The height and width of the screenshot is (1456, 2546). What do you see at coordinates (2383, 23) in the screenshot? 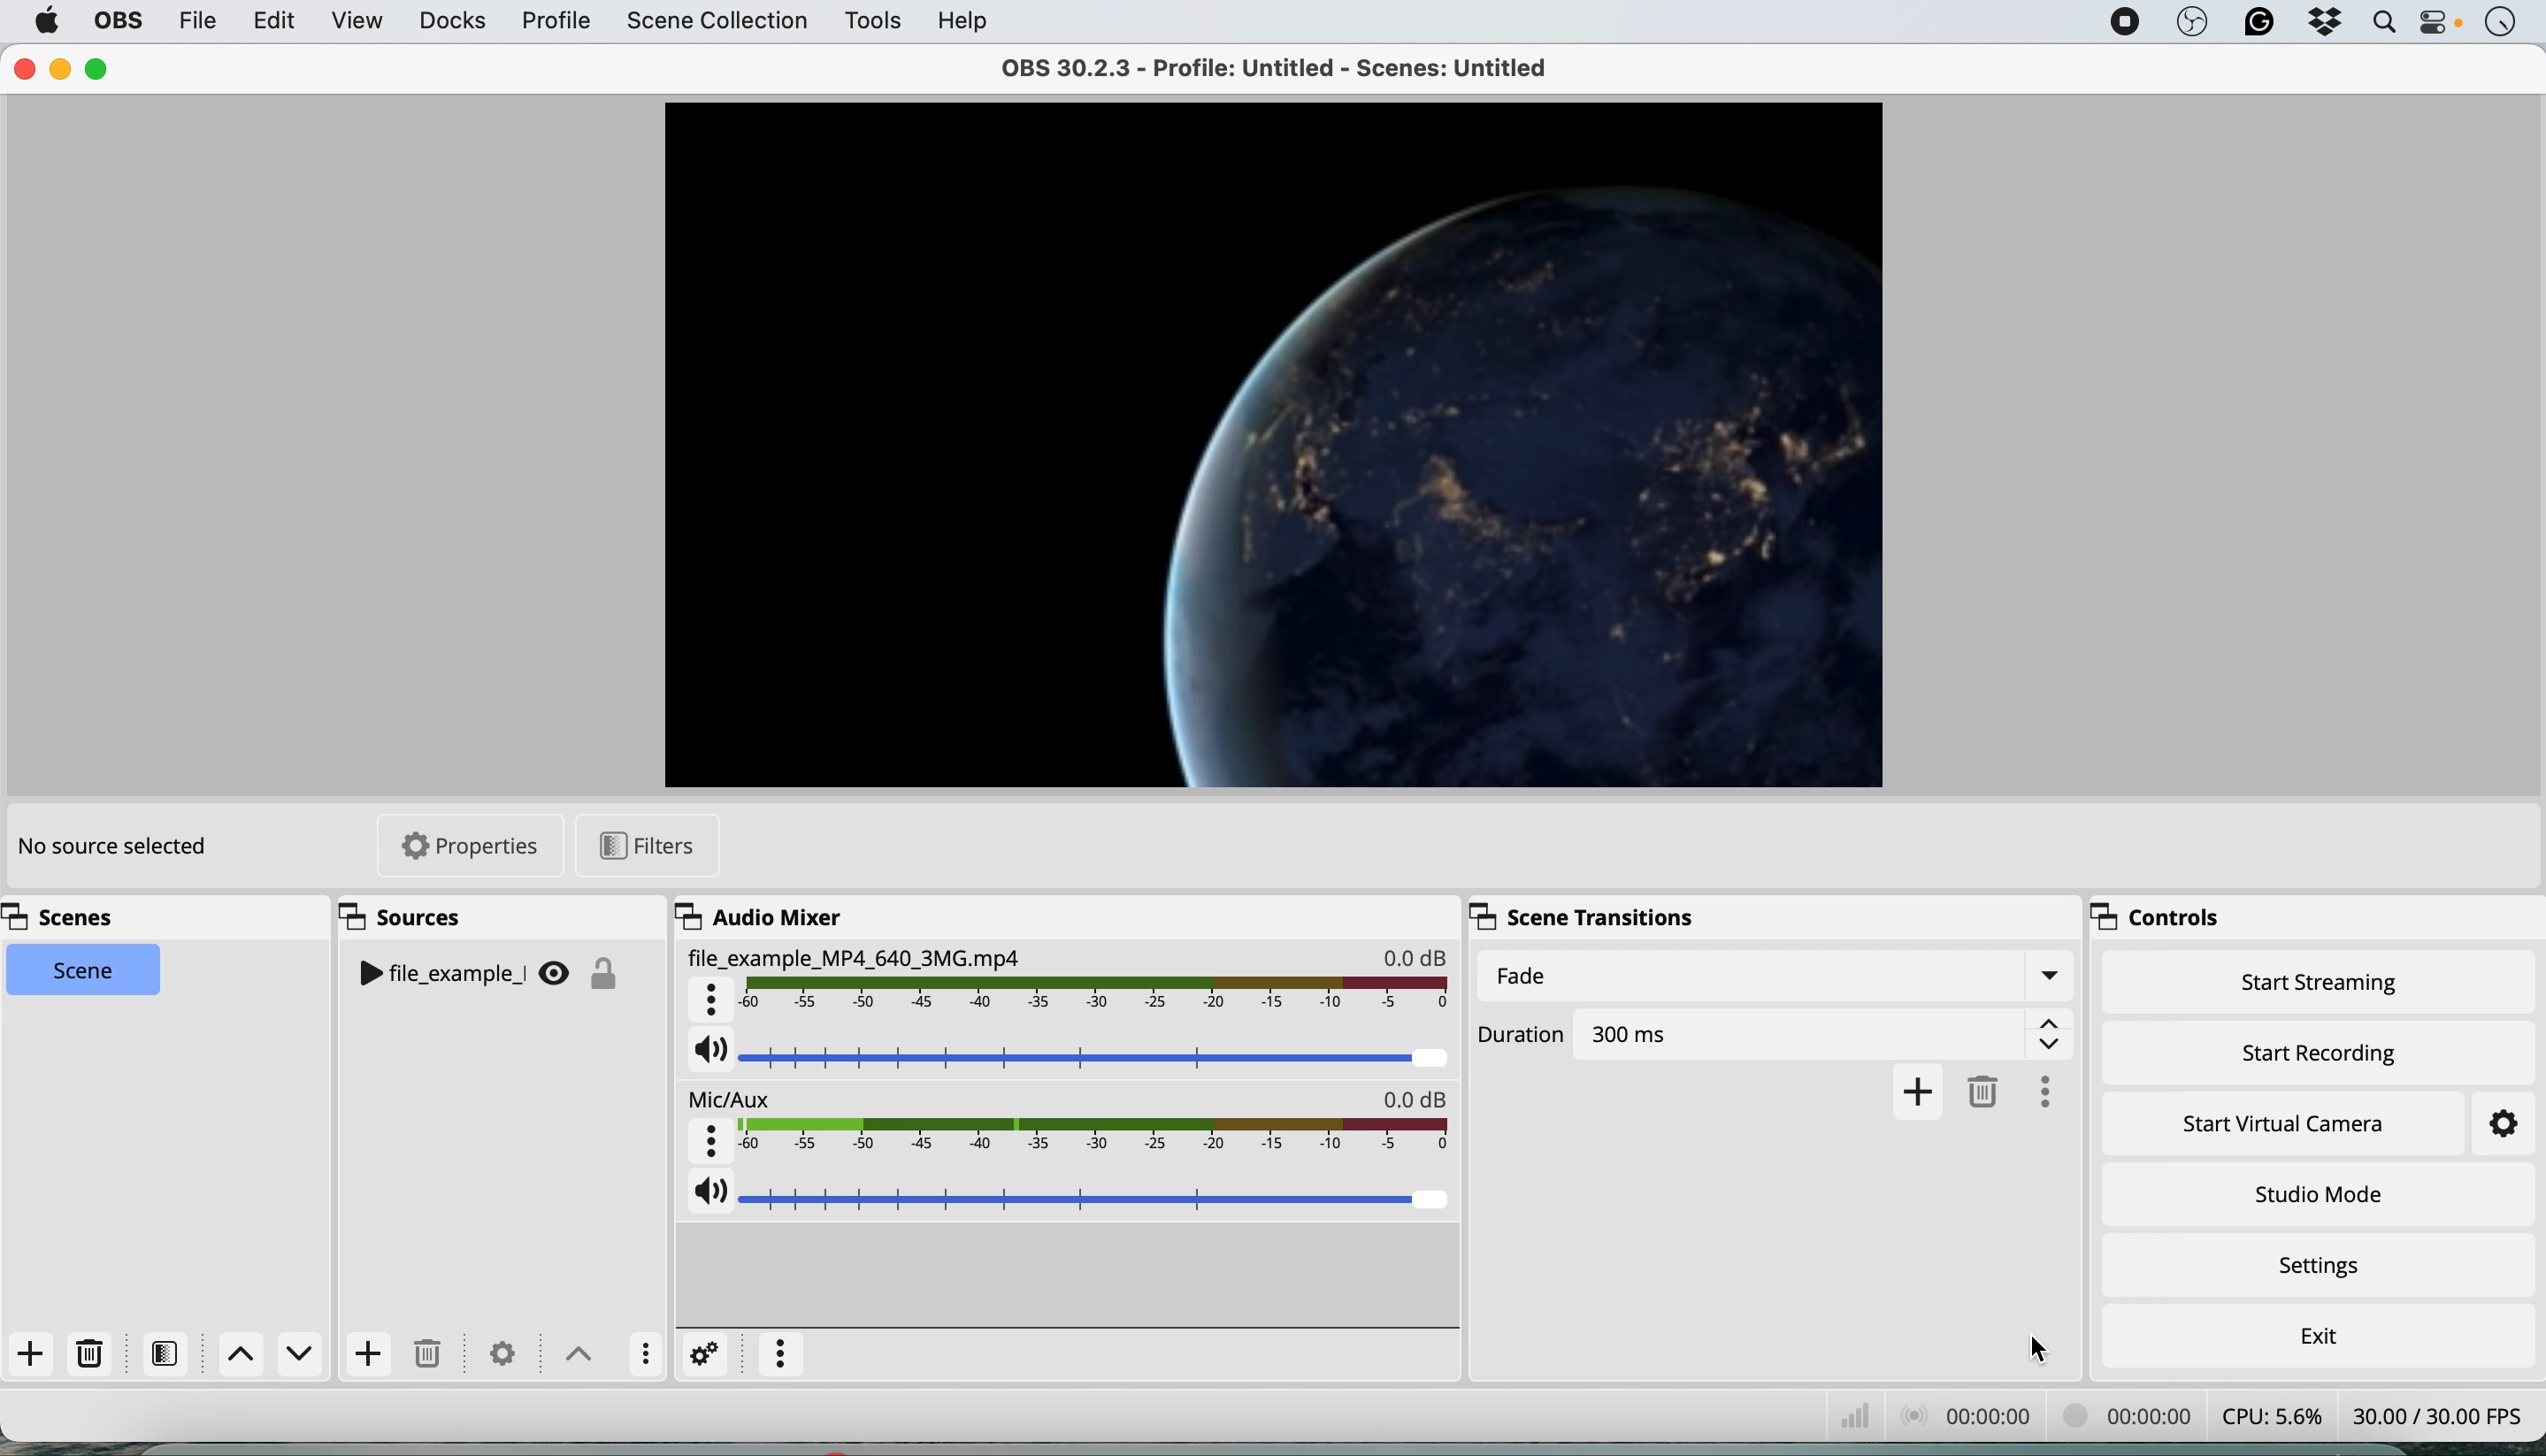
I see `spotlight search` at bounding box center [2383, 23].